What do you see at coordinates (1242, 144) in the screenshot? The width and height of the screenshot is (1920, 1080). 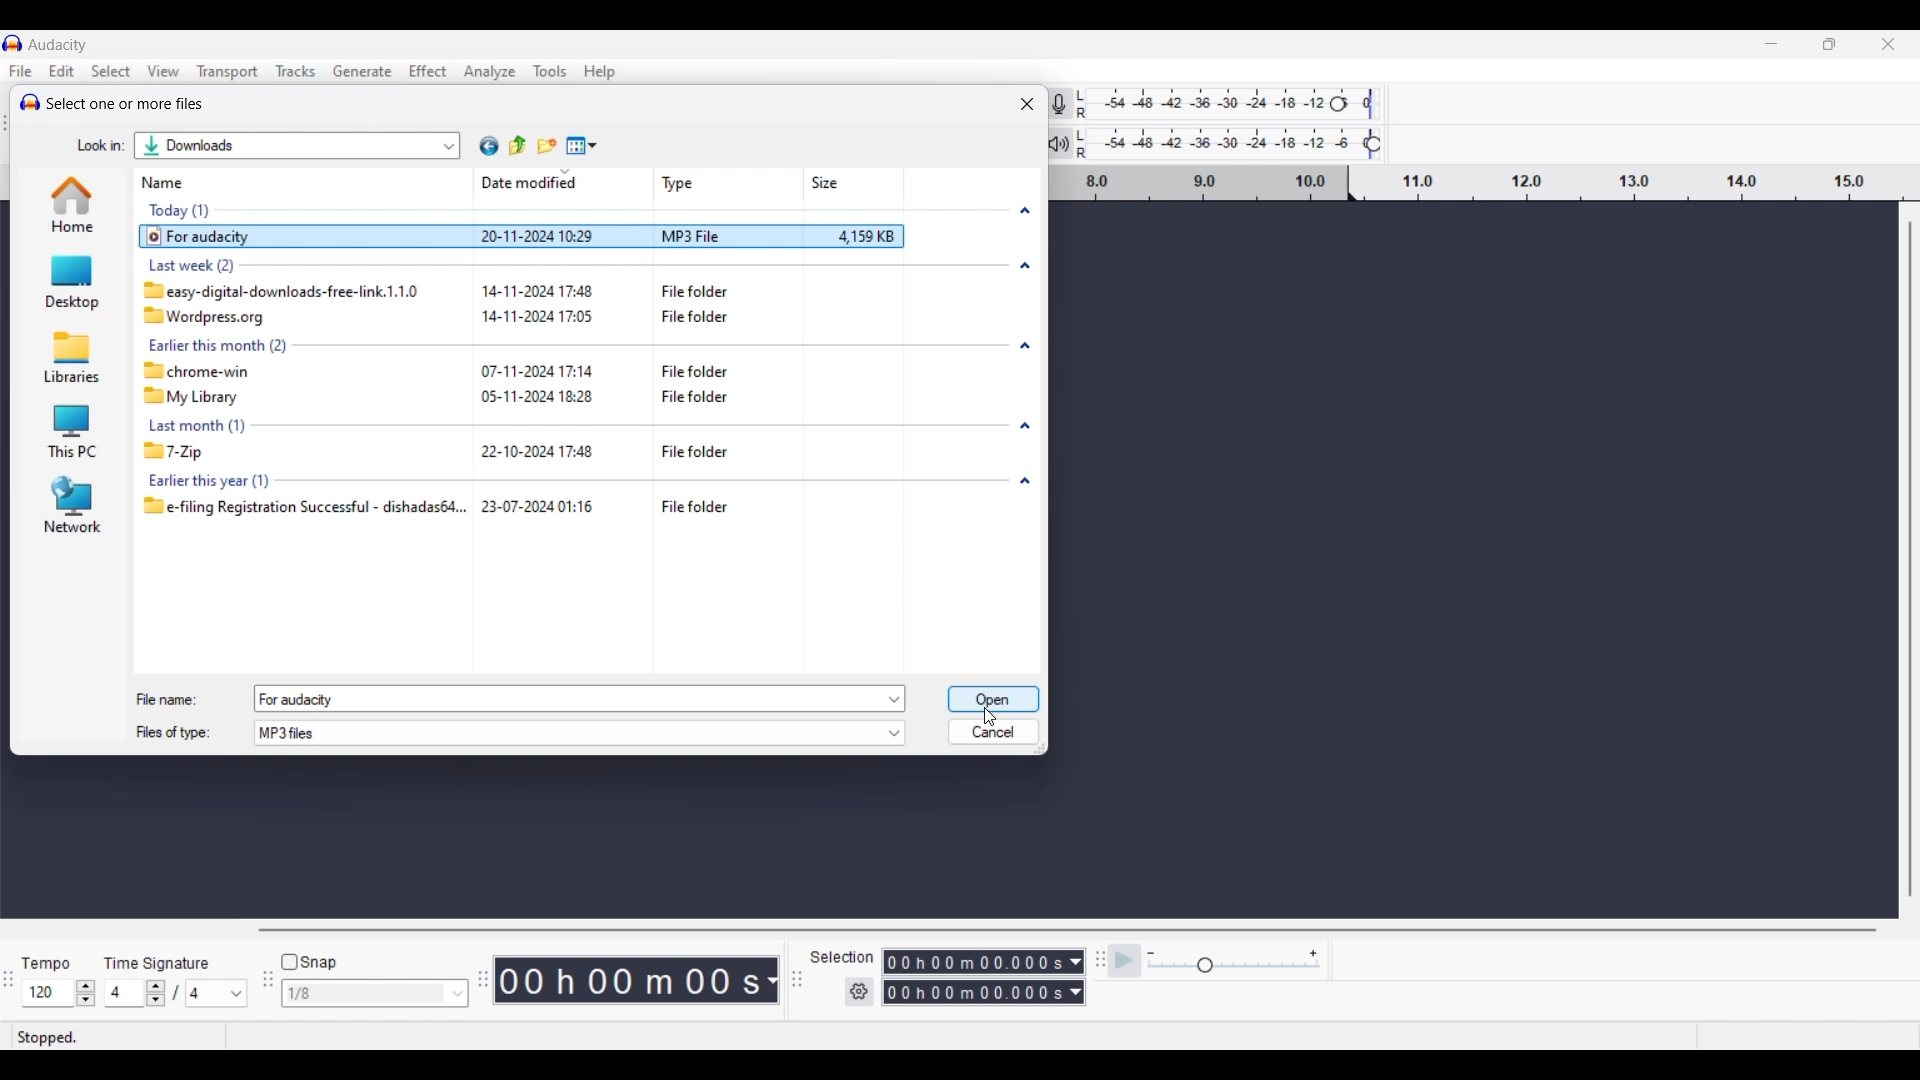 I see `Playback level` at bounding box center [1242, 144].